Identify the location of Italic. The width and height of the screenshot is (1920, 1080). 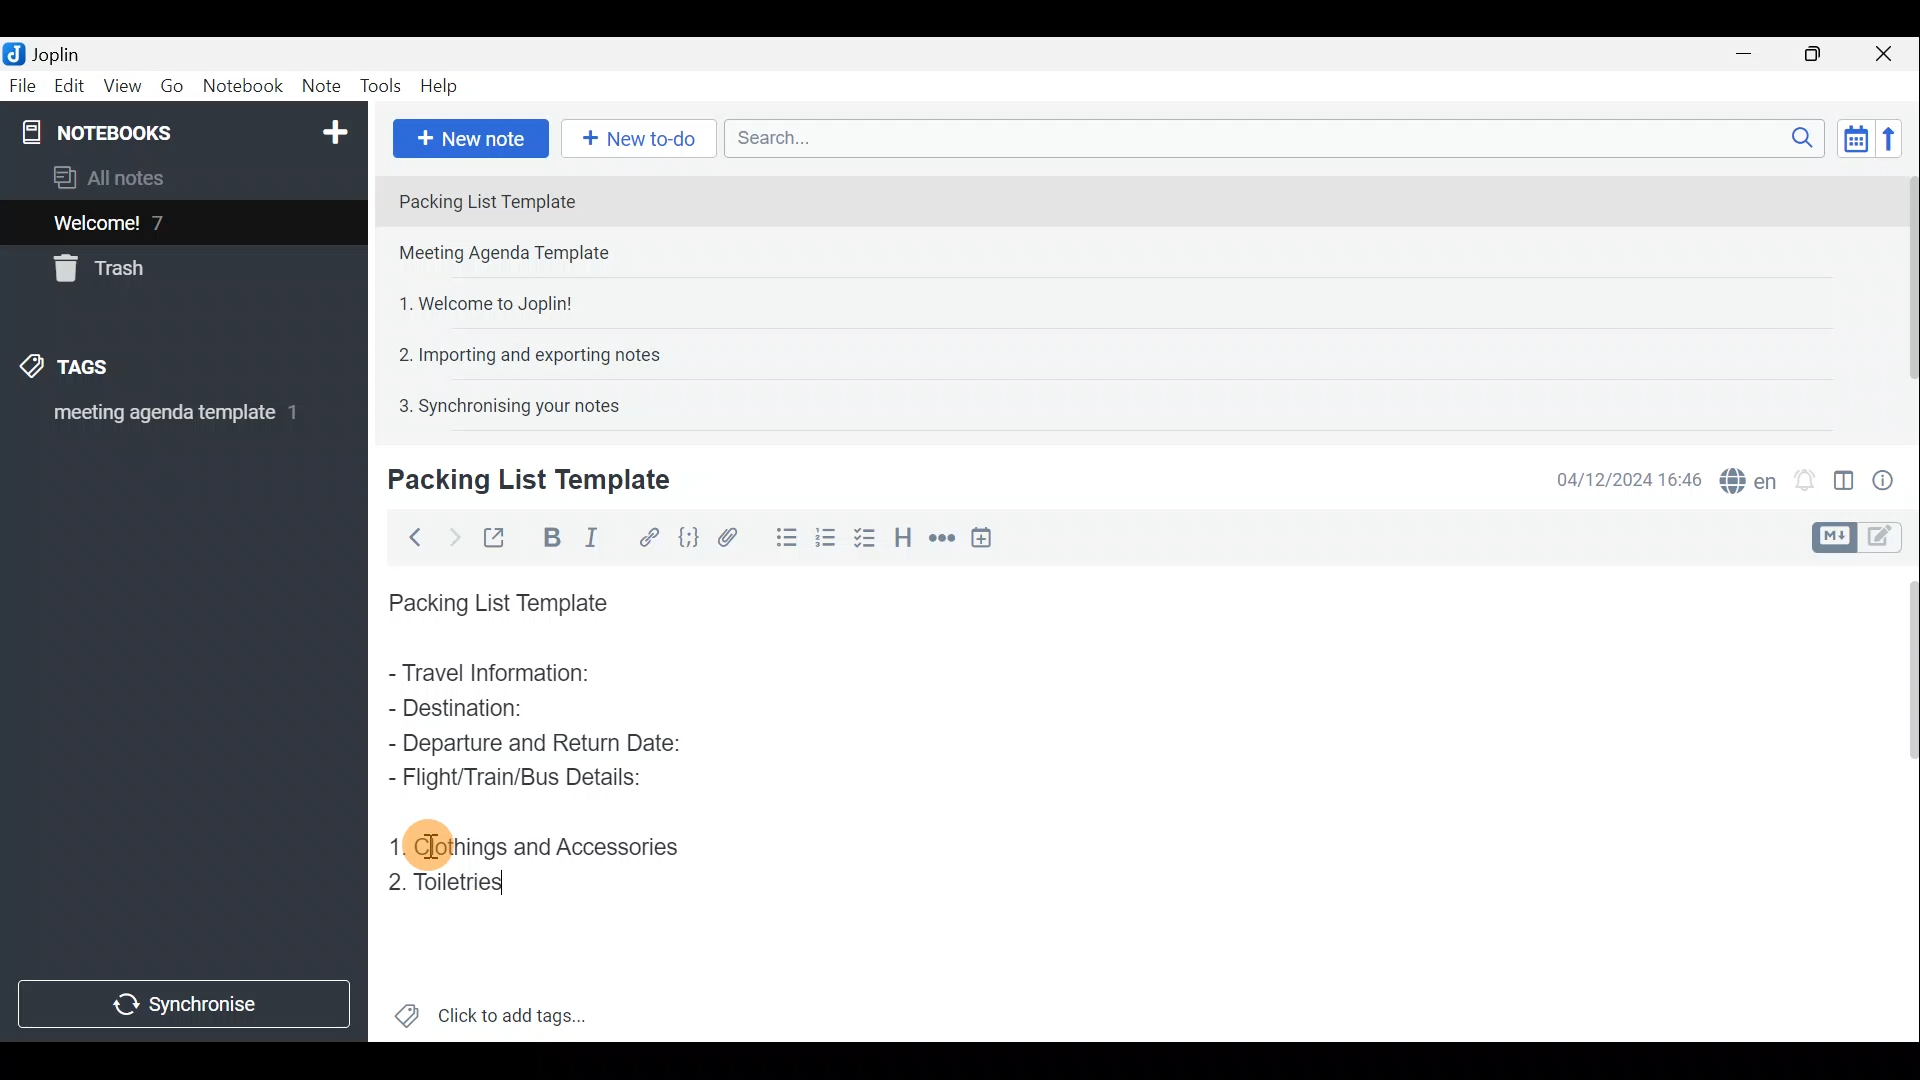
(599, 537).